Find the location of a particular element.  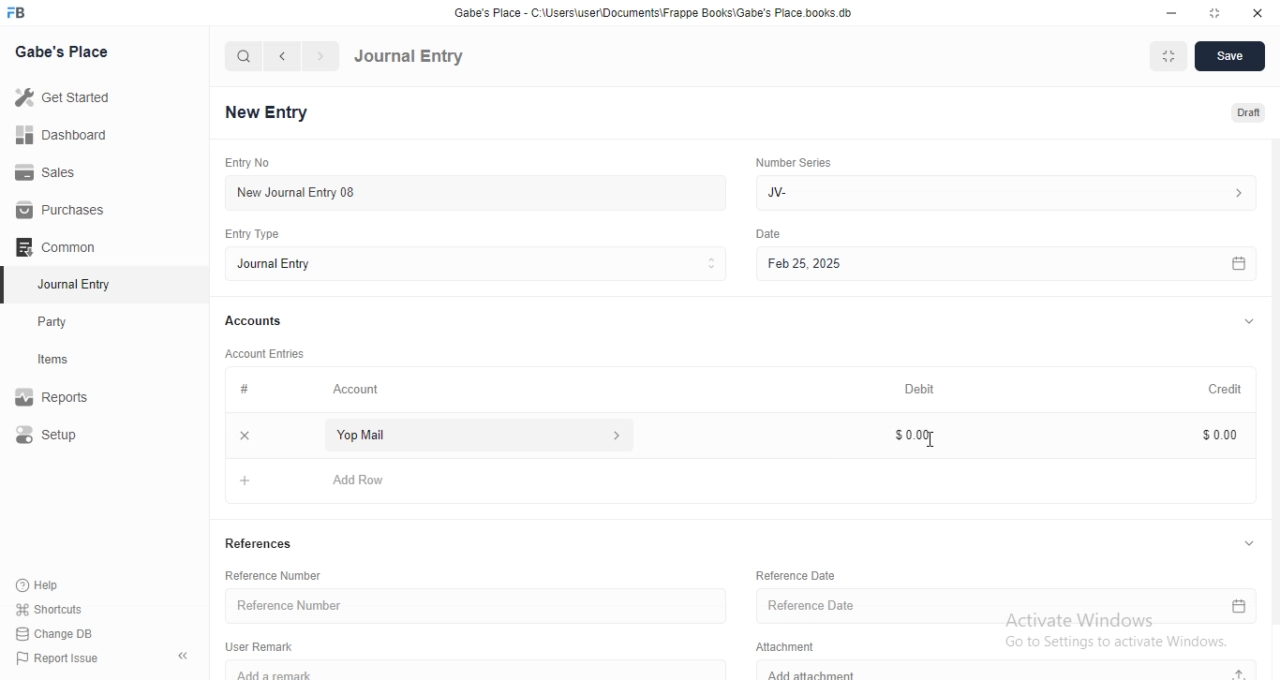

Setup is located at coordinates (68, 436).